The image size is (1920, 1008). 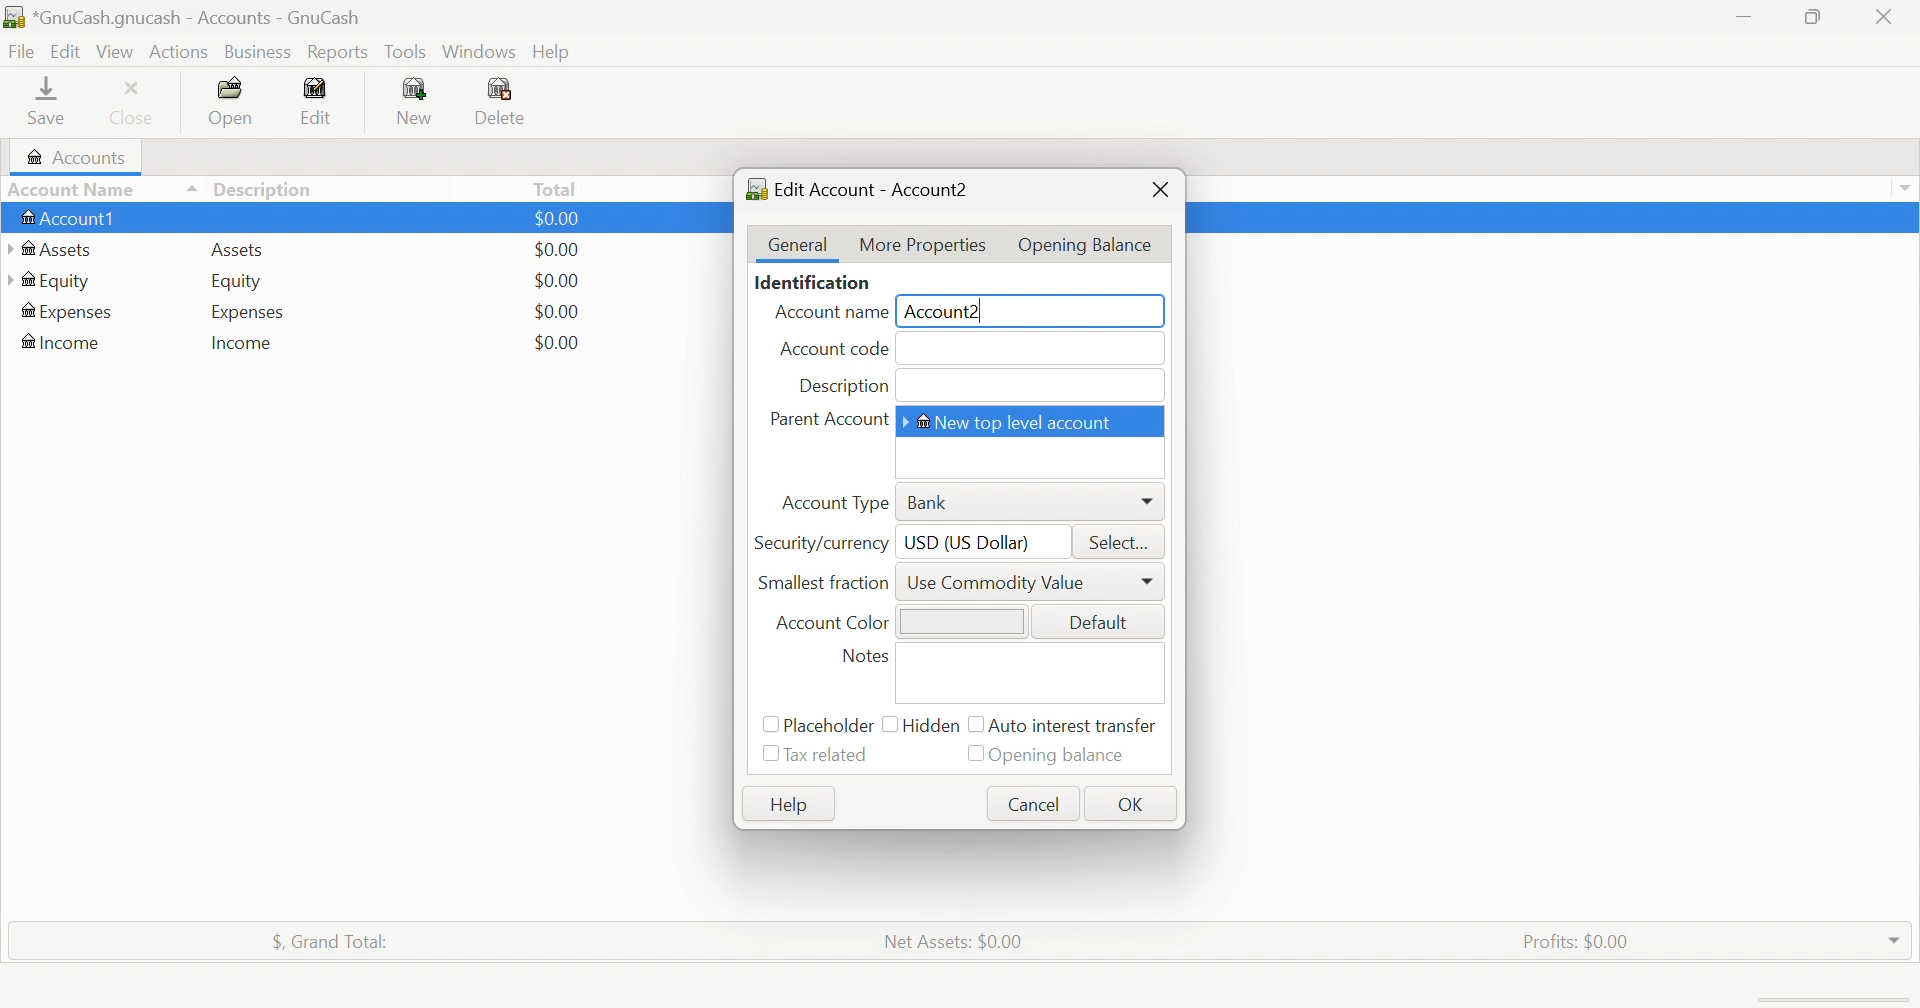 I want to click on Equity, so click(x=59, y=282).